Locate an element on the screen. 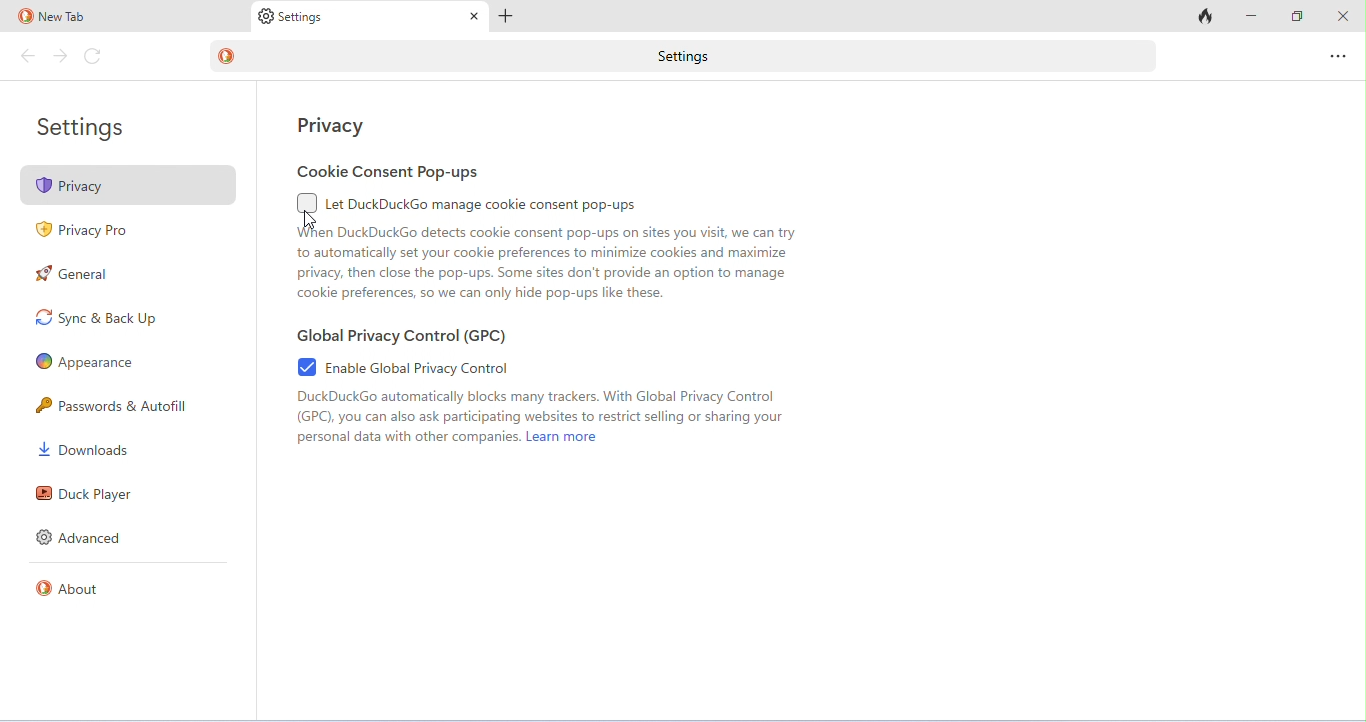  settings is located at coordinates (703, 57).